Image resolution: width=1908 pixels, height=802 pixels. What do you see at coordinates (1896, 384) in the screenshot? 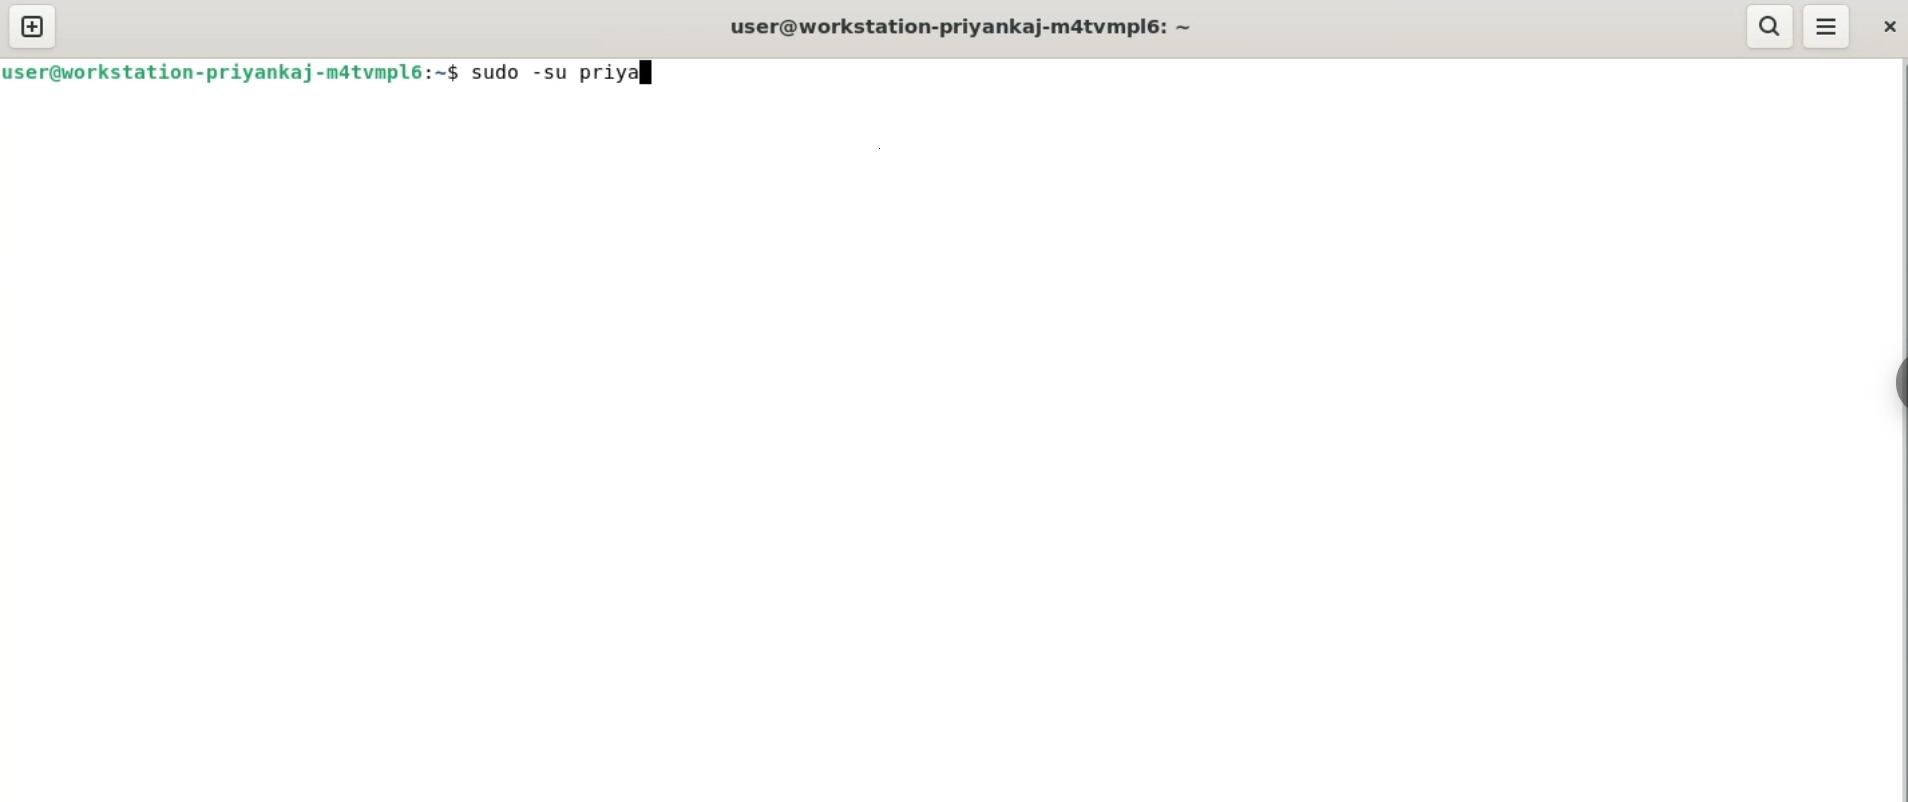
I see `sidebar` at bounding box center [1896, 384].